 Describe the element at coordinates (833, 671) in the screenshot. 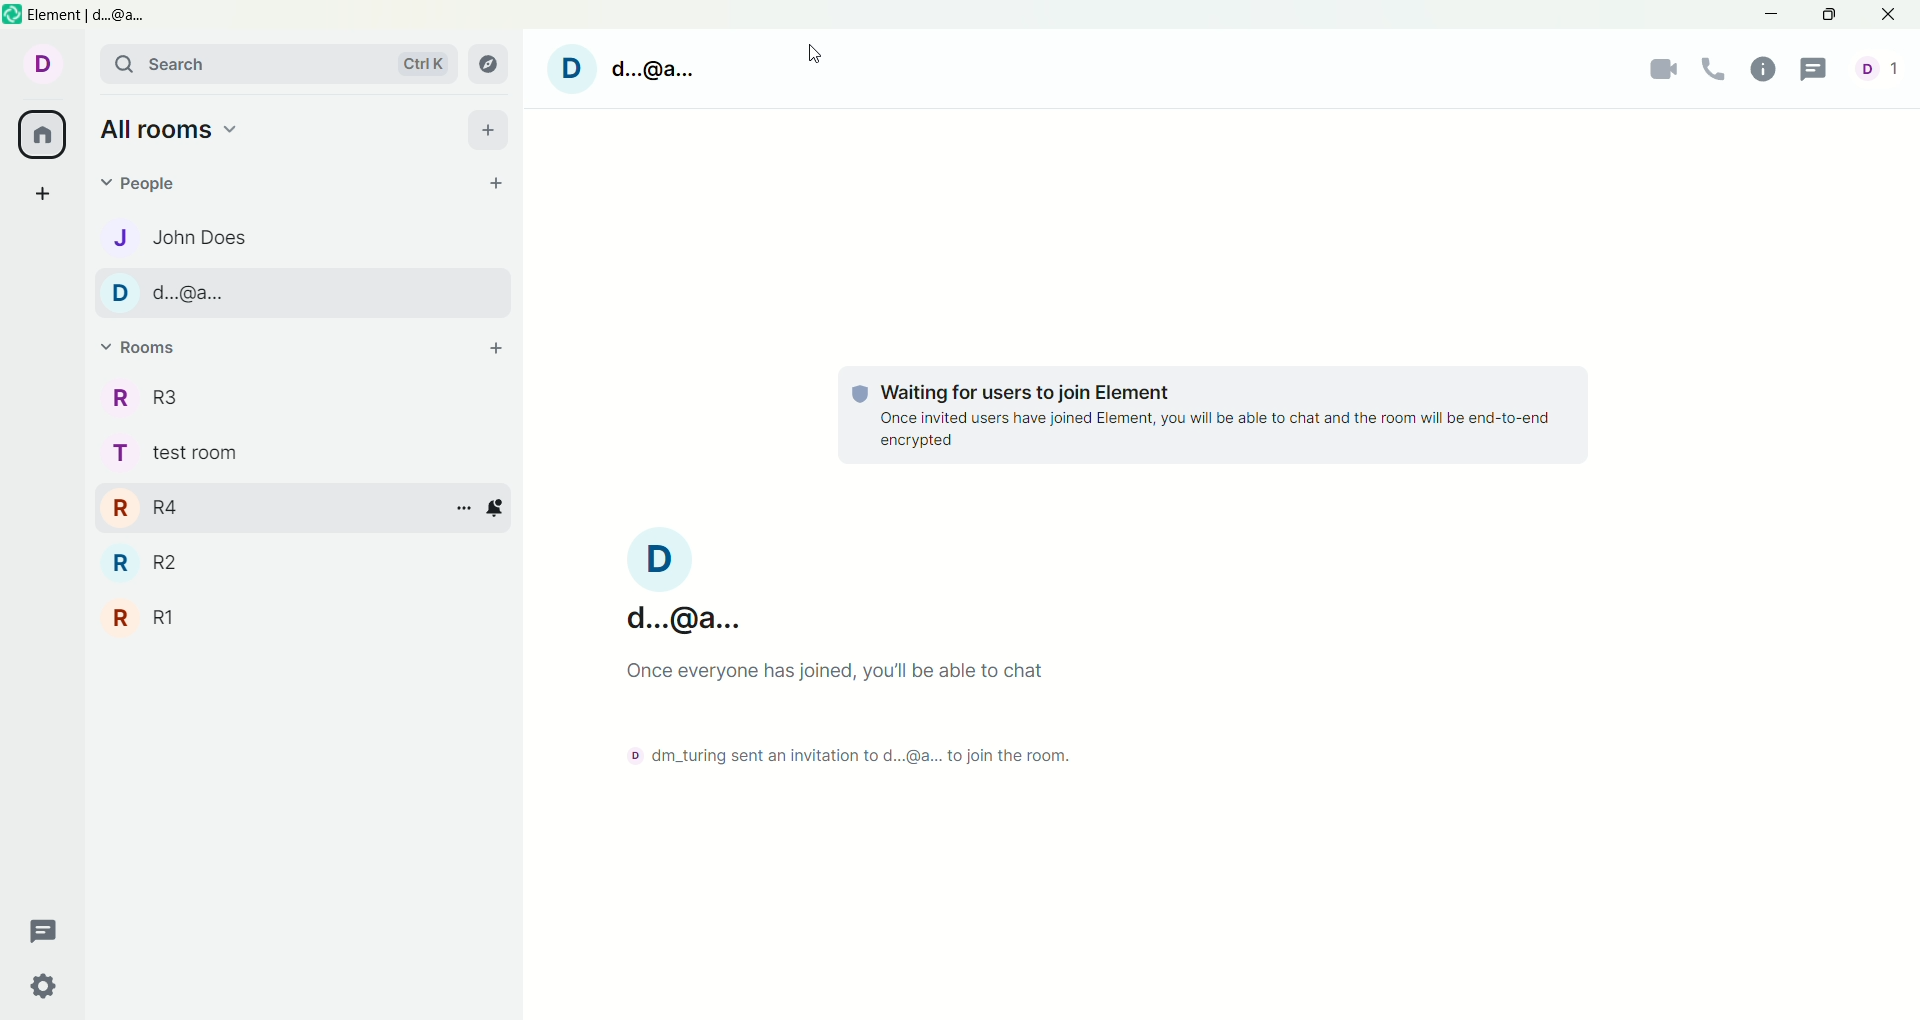

I see `Once everyone has joined, you'll be able to chat` at that location.